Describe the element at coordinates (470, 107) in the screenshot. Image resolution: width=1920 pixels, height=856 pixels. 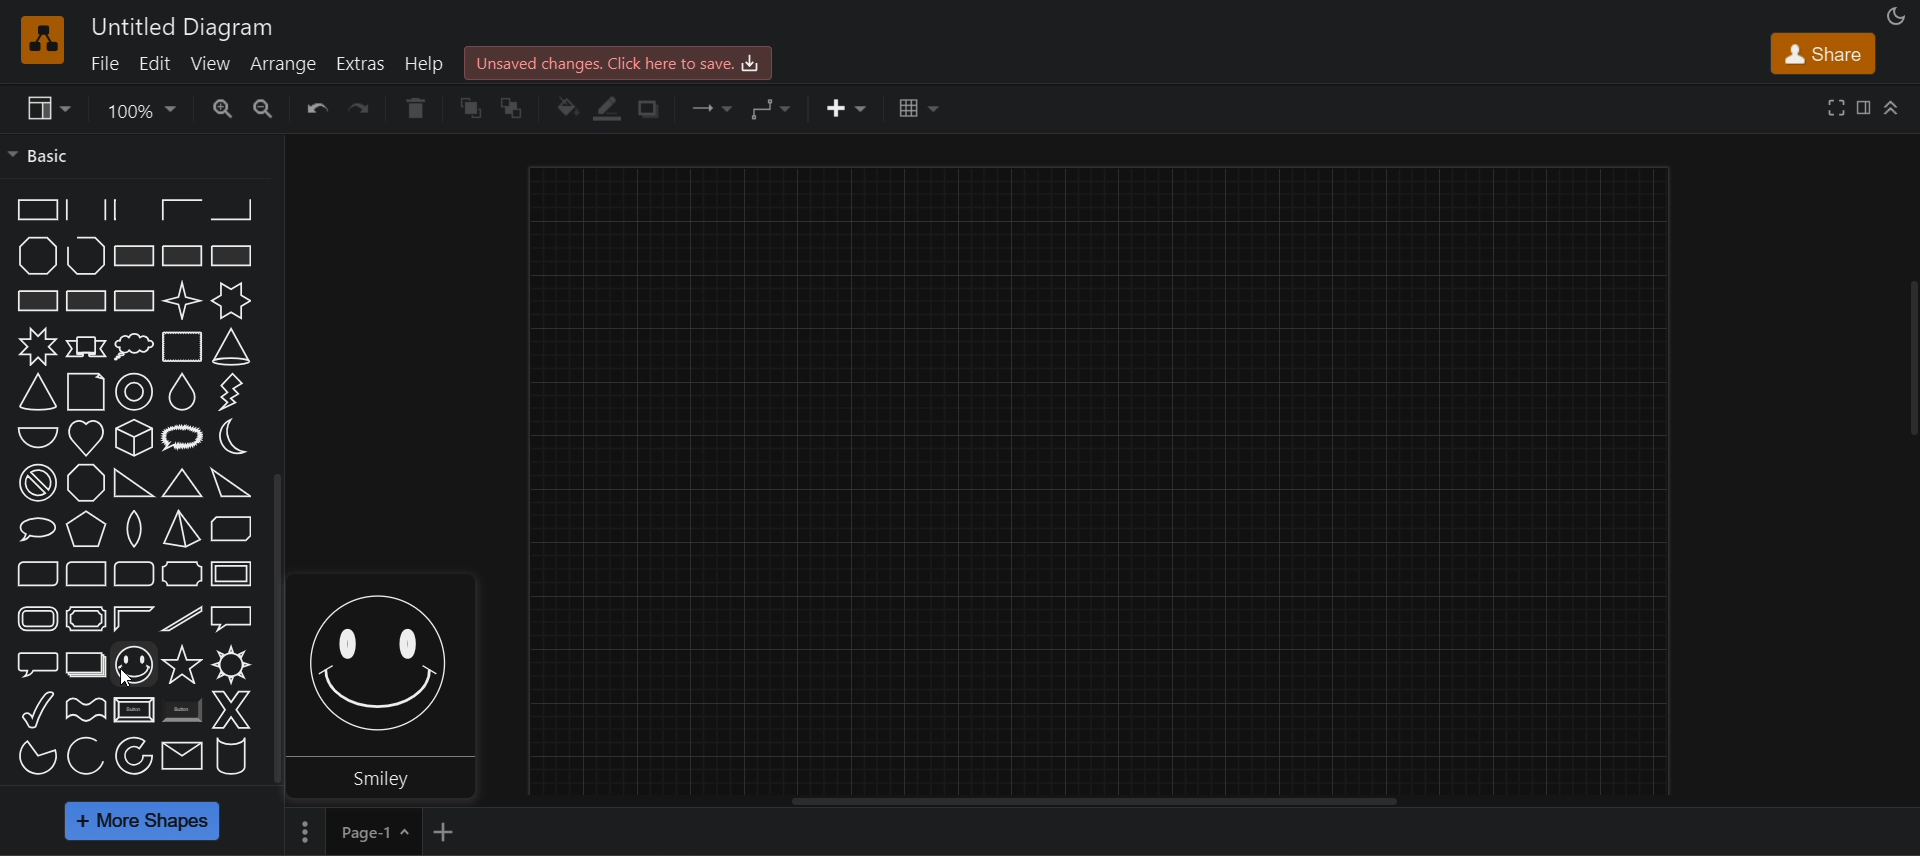
I see `to front` at that location.